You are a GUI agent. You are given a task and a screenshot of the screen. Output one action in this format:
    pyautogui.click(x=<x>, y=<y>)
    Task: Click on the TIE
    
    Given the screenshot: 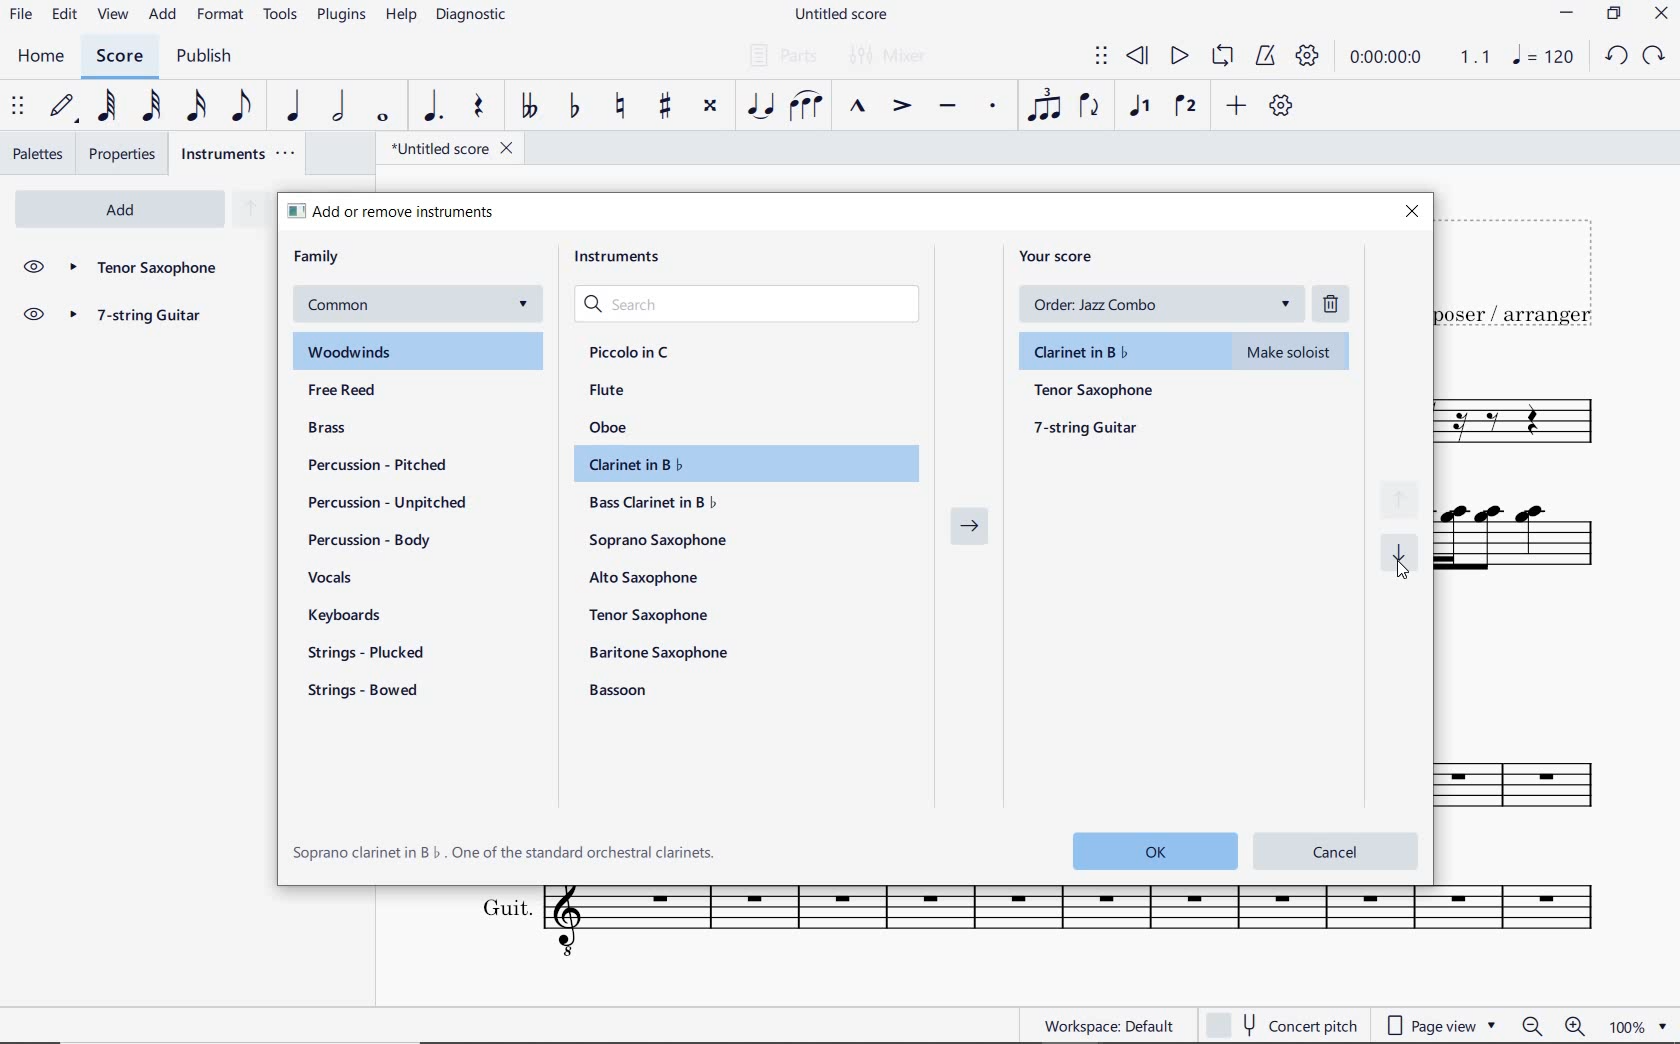 What is the action you would take?
    pyautogui.click(x=760, y=104)
    